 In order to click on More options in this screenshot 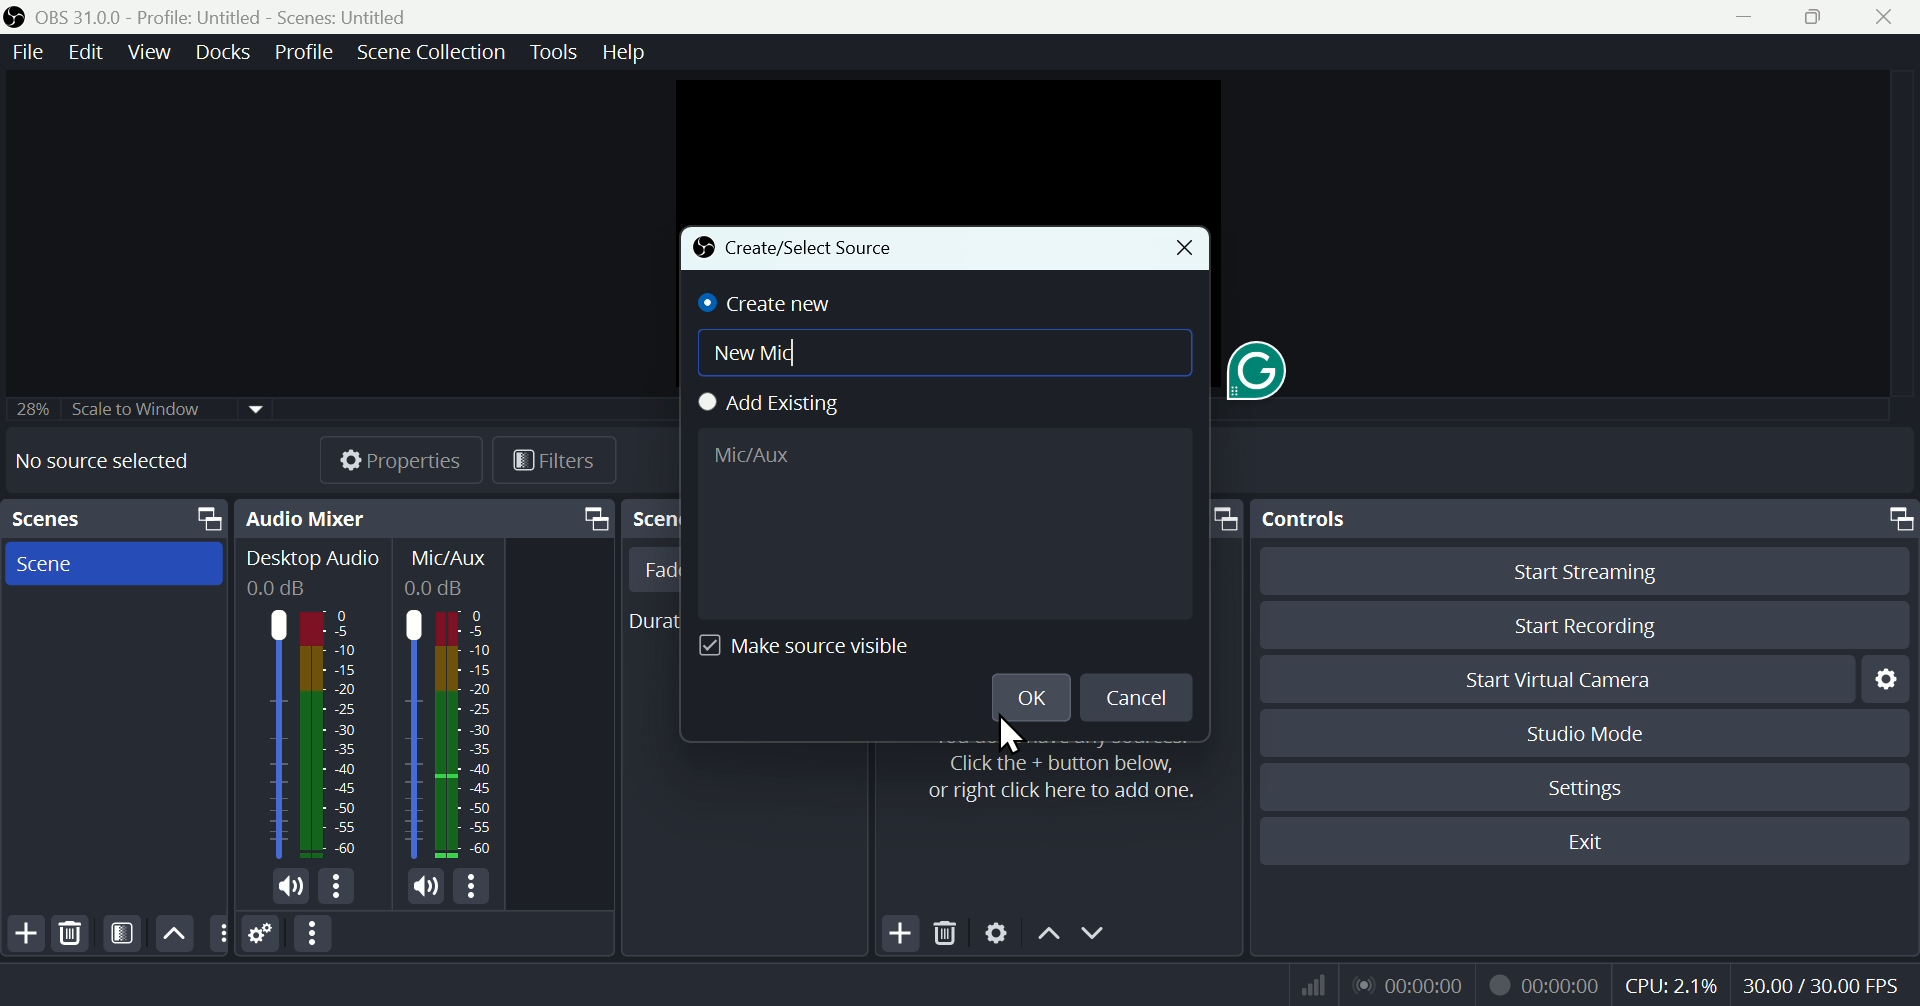, I will do `click(315, 934)`.